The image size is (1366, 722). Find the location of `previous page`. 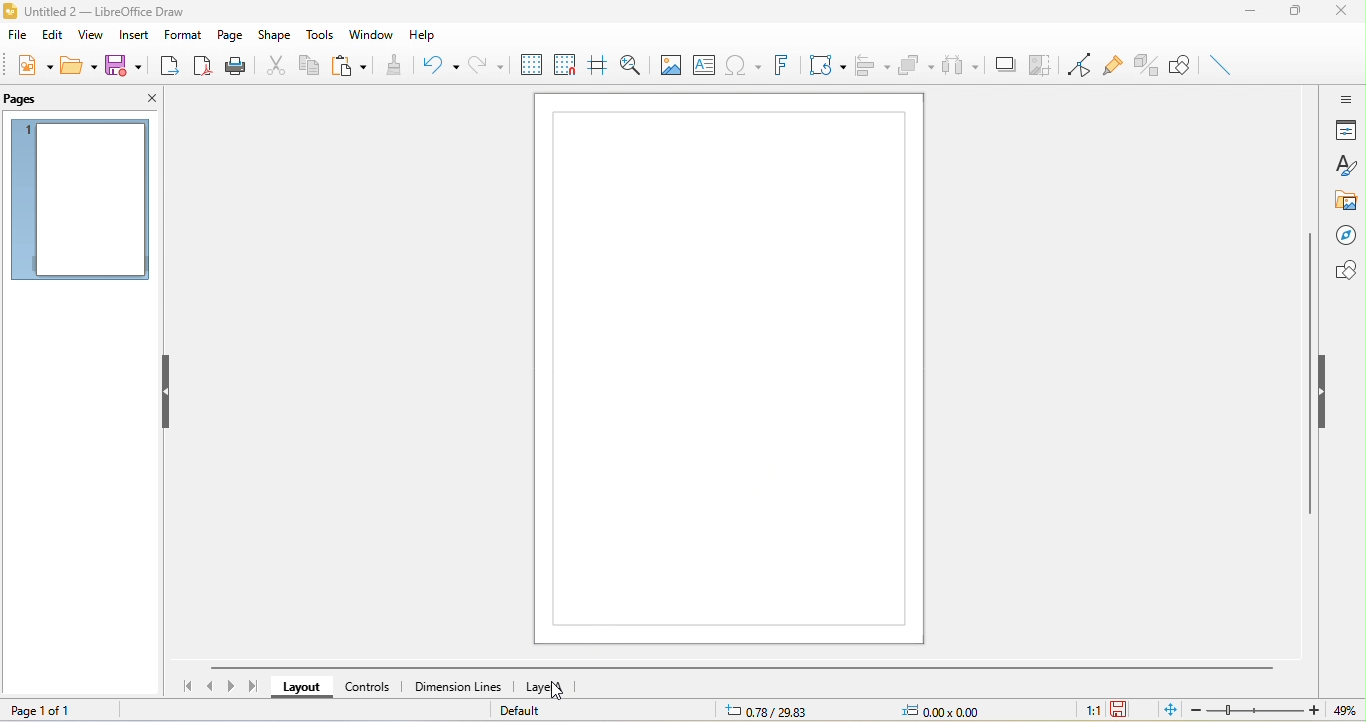

previous page is located at coordinates (210, 686).